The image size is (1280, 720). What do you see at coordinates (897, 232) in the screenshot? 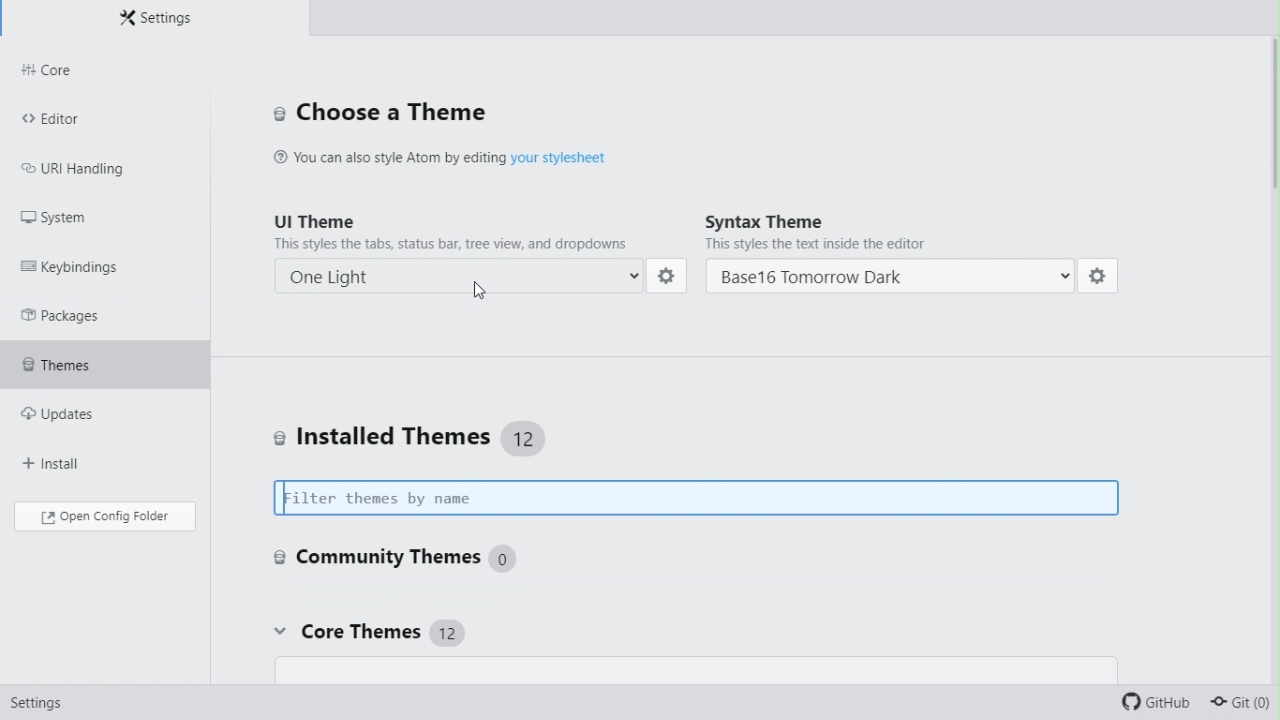
I see `syntax theme - this styles the text inside the editor` at bounding box center [897, 232].